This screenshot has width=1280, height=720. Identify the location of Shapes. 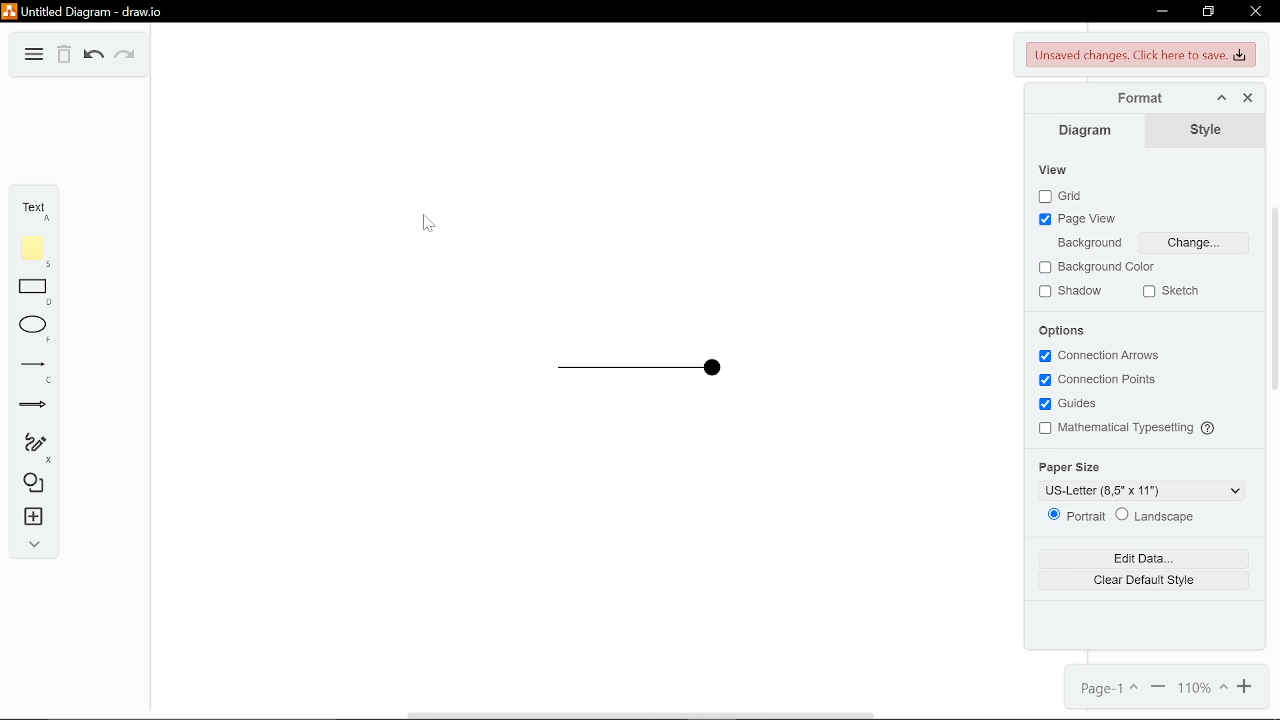
(33, 485).